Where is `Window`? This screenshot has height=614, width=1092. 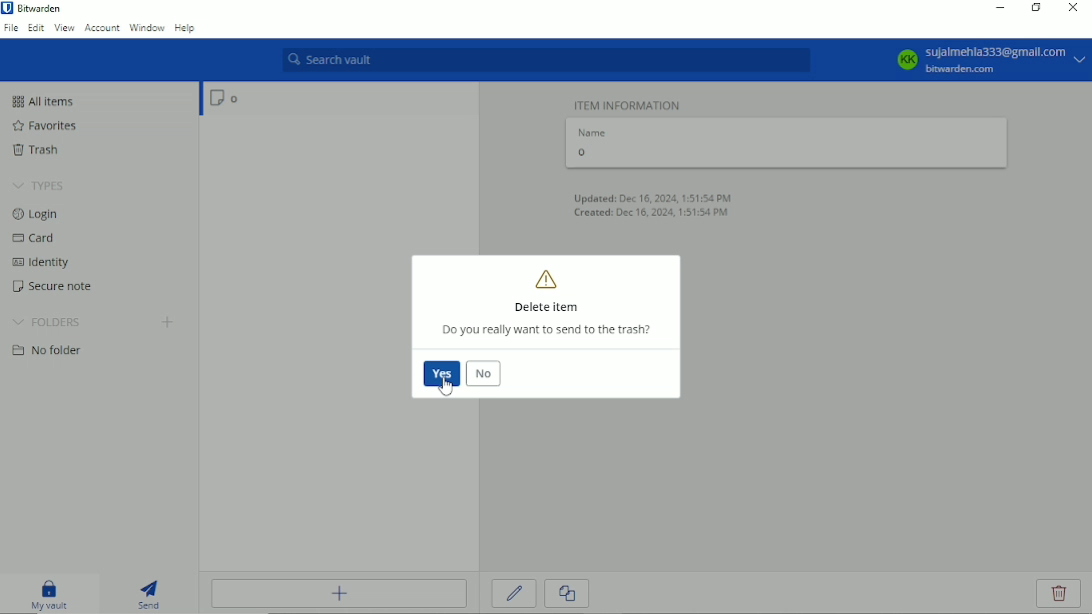
Window is located at coordinates (147, 28).